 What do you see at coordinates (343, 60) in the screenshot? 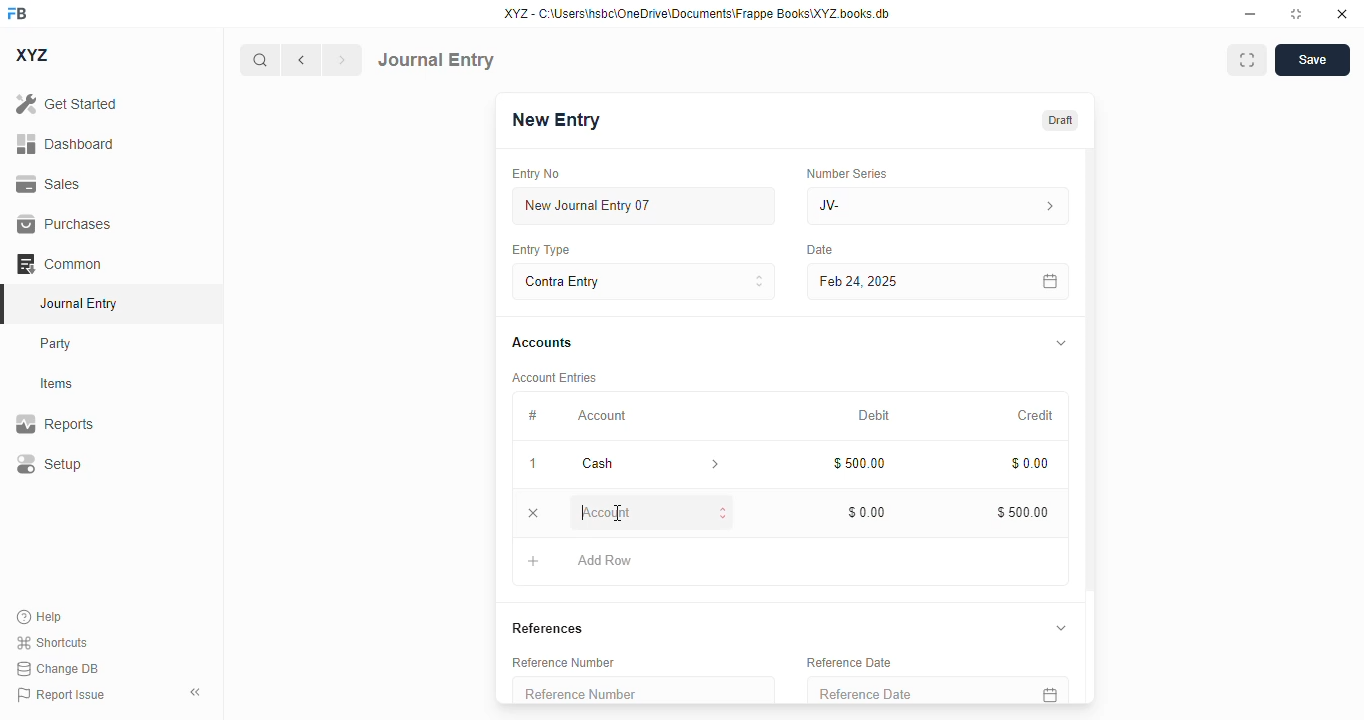
I see `next` at bounding box center [343, 60].